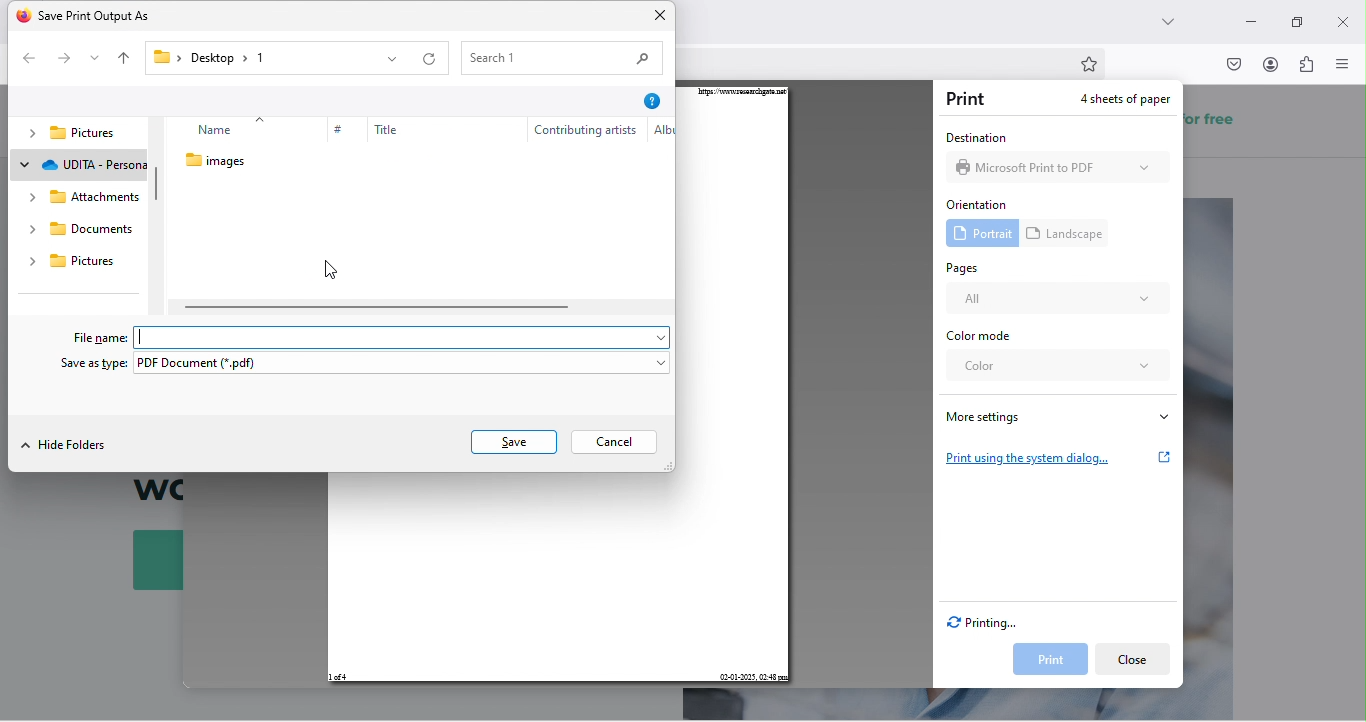 The width and height of the screenshot is (1366, 722). What do you see at coordinates (395, 62) in the screenshot?
I see `previous location` at bounding box center [395, 62].